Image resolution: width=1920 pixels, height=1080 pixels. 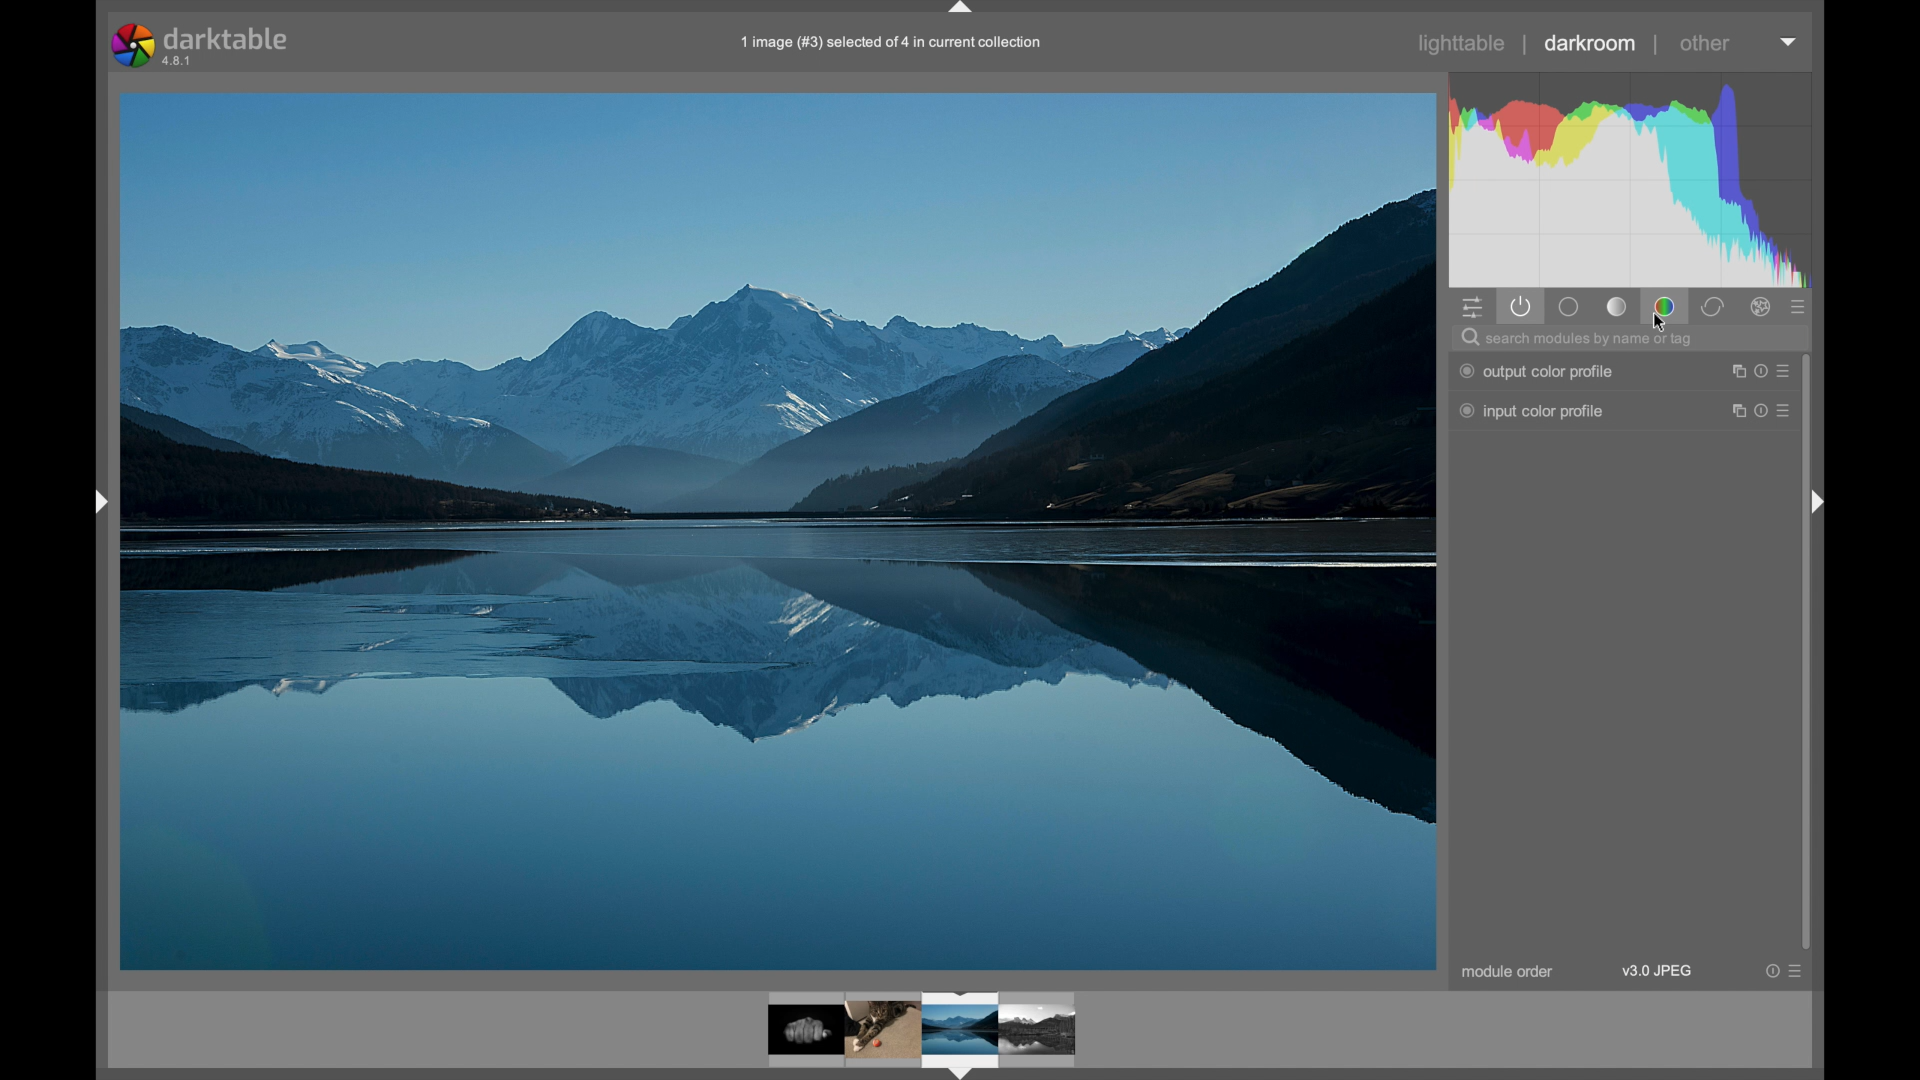 I want to click on more options, so click(x=1788, y=971).